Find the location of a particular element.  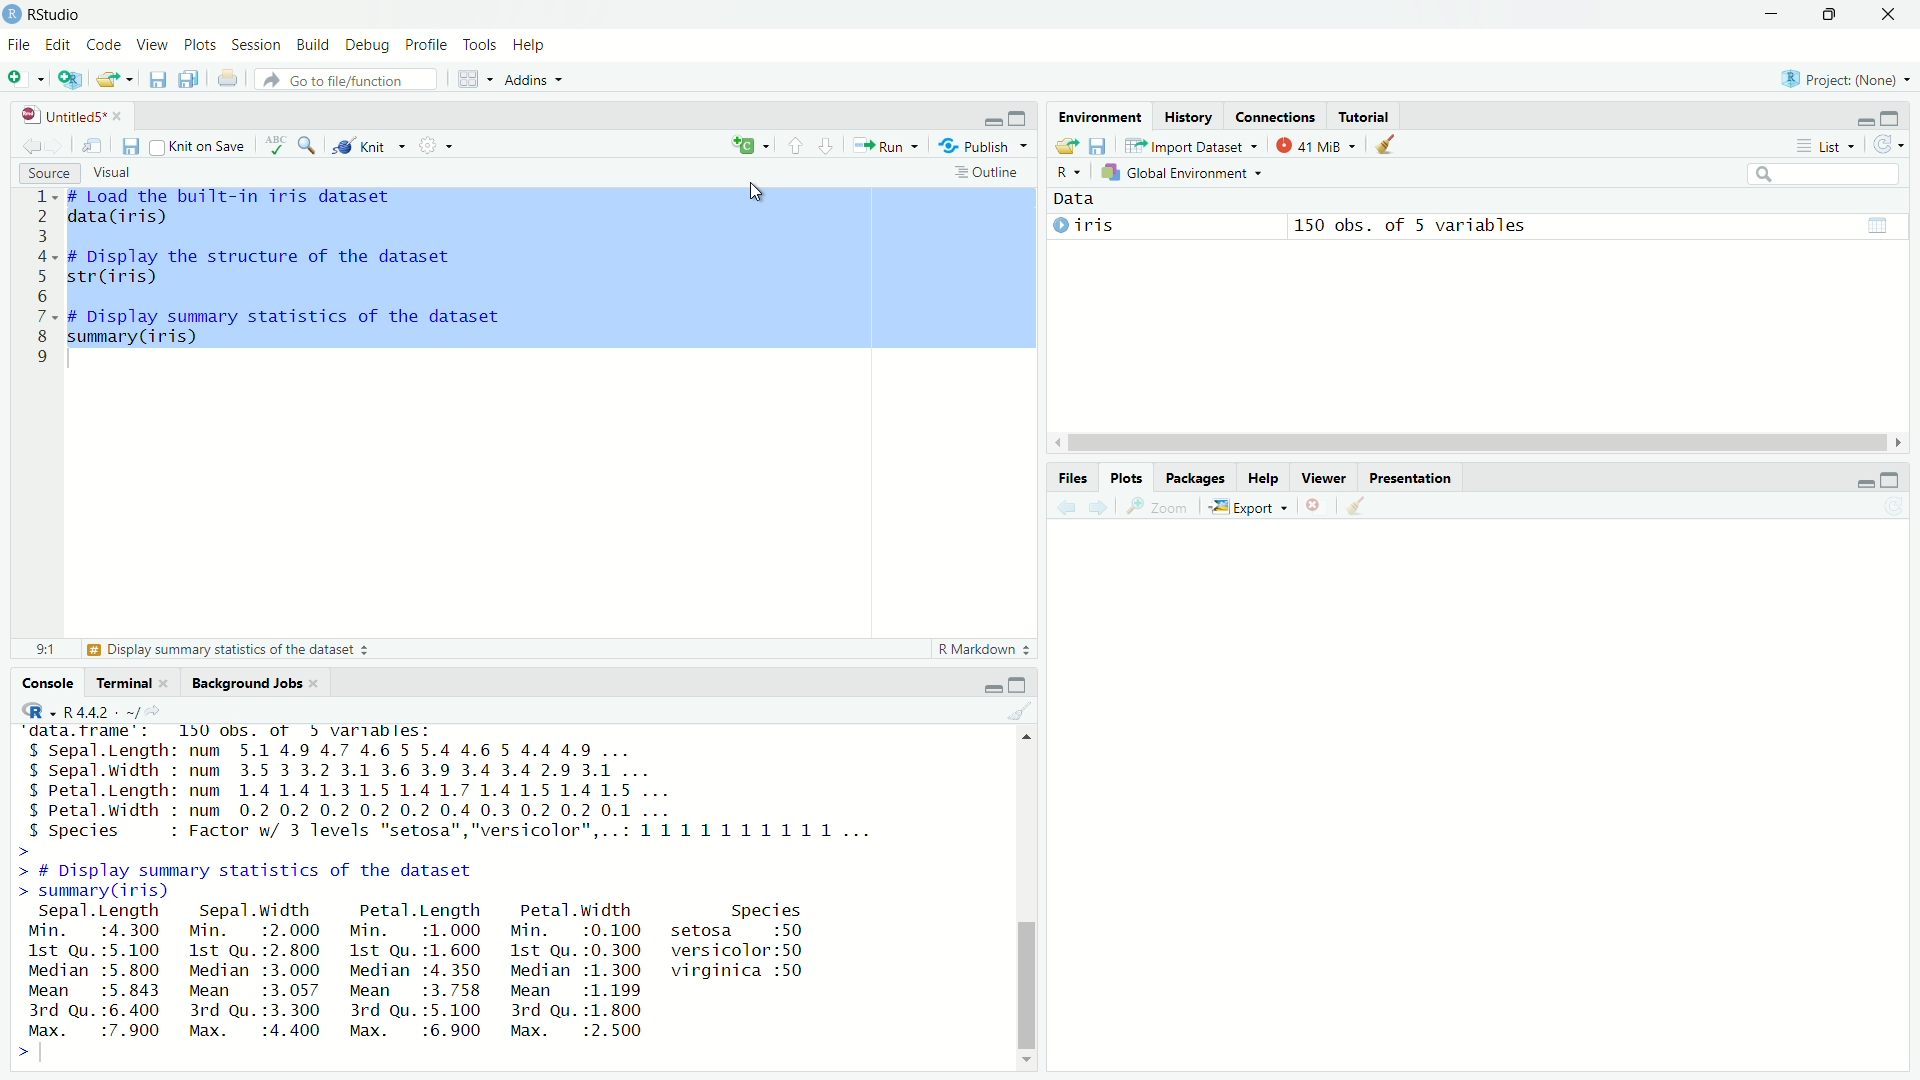

Hide is located at coordinates (1861, 119).